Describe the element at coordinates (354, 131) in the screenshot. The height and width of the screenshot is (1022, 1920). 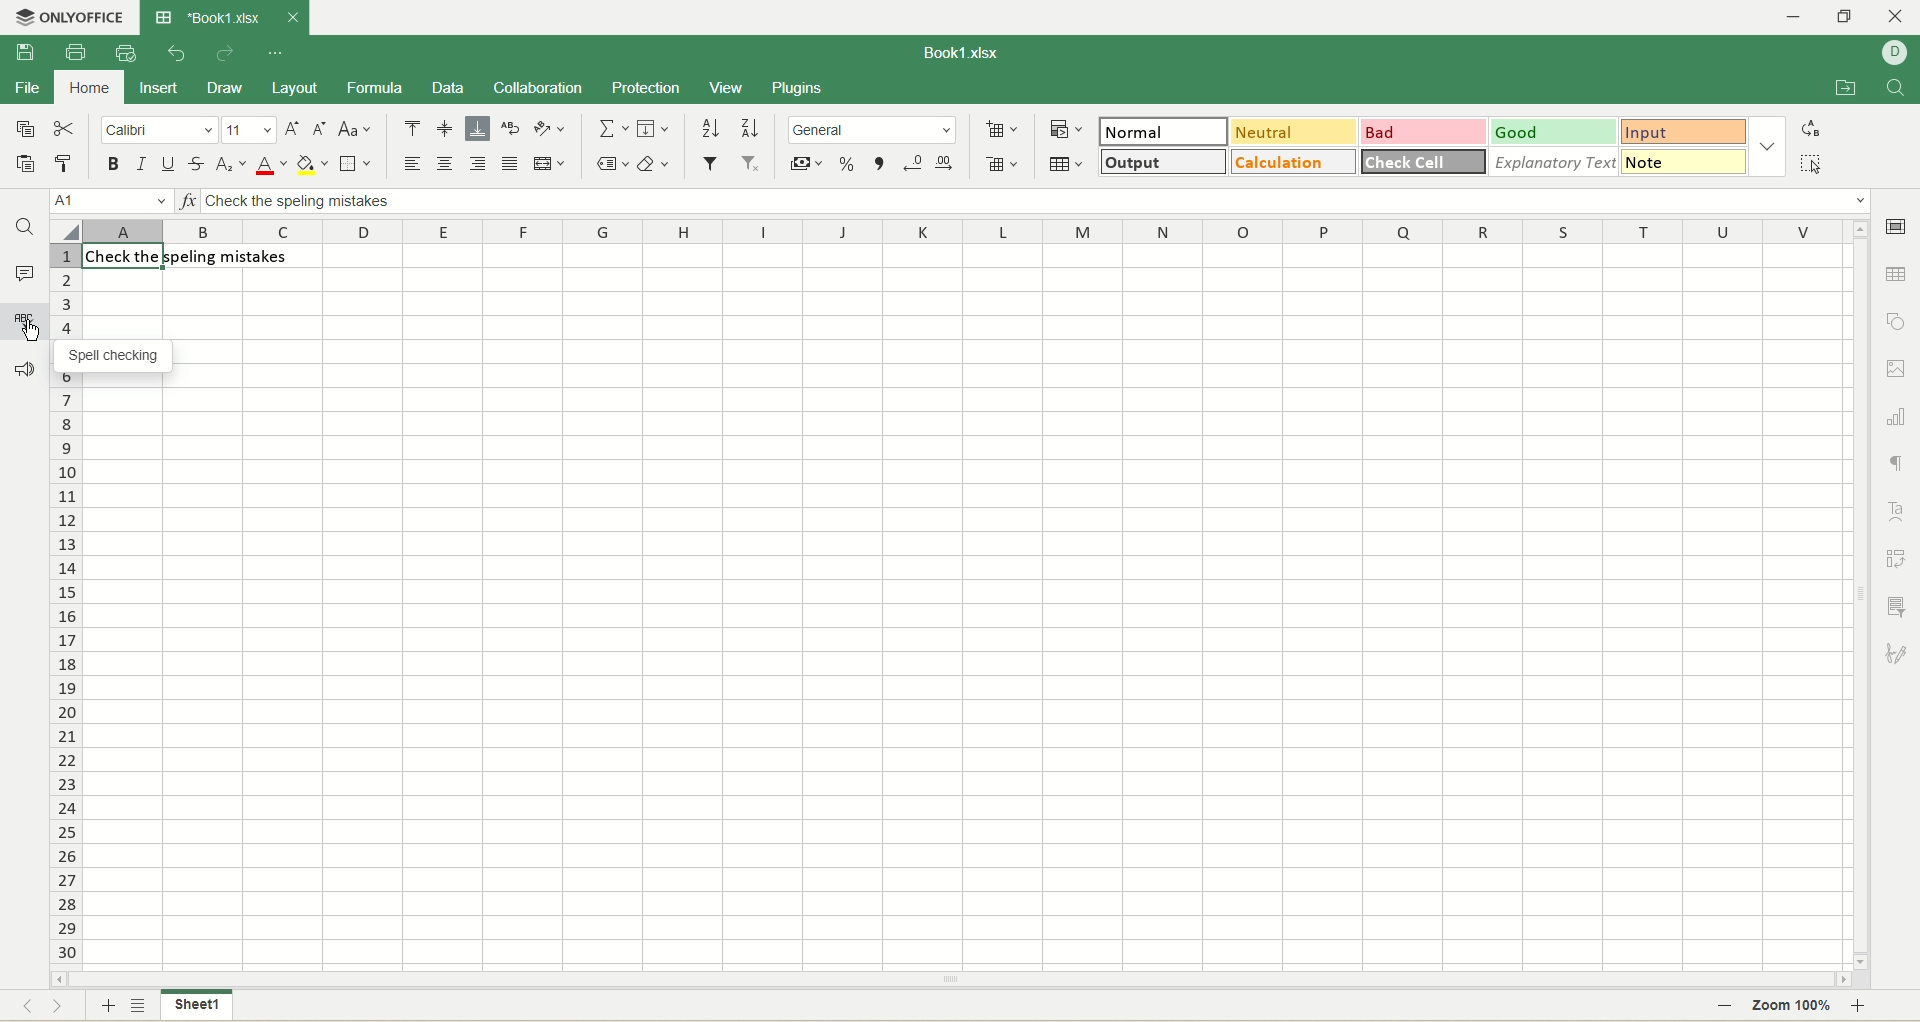
I see `change case` at that location.